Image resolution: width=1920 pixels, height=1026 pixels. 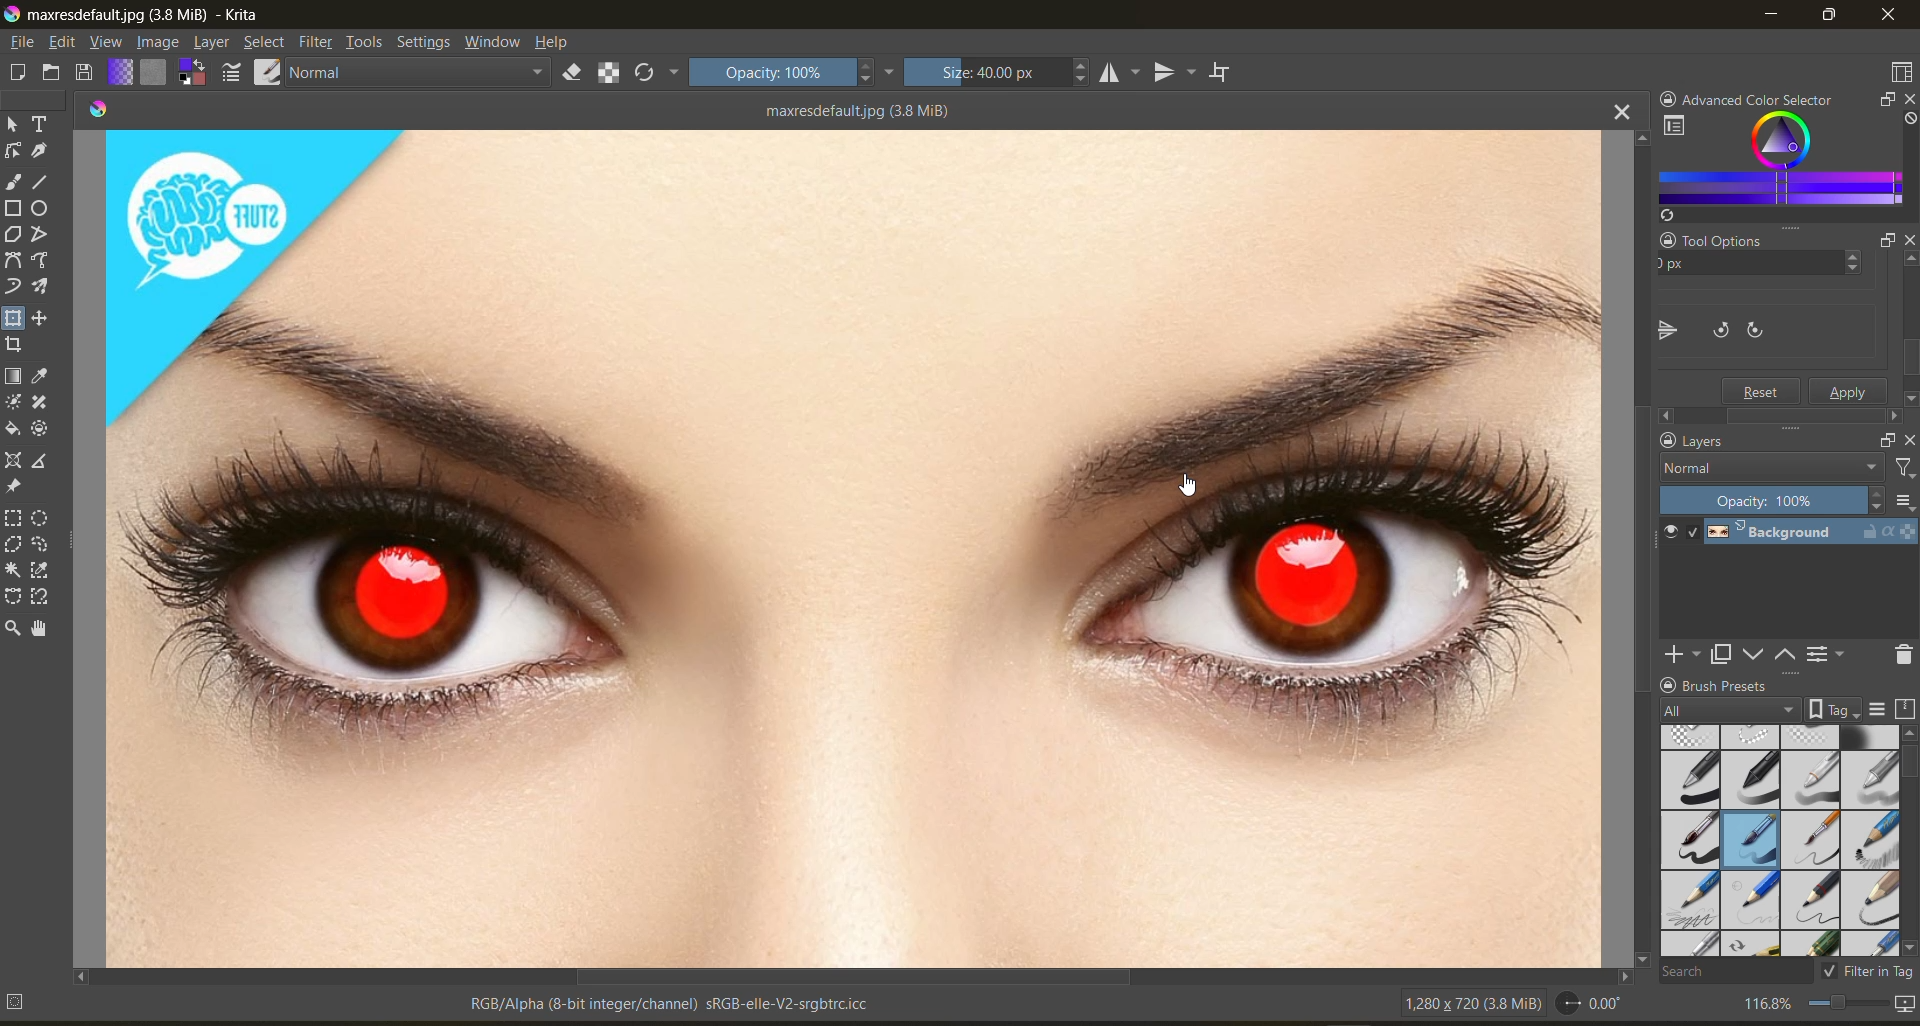 I want to click on vertical scroll bar, so click(x=1637, y=547).